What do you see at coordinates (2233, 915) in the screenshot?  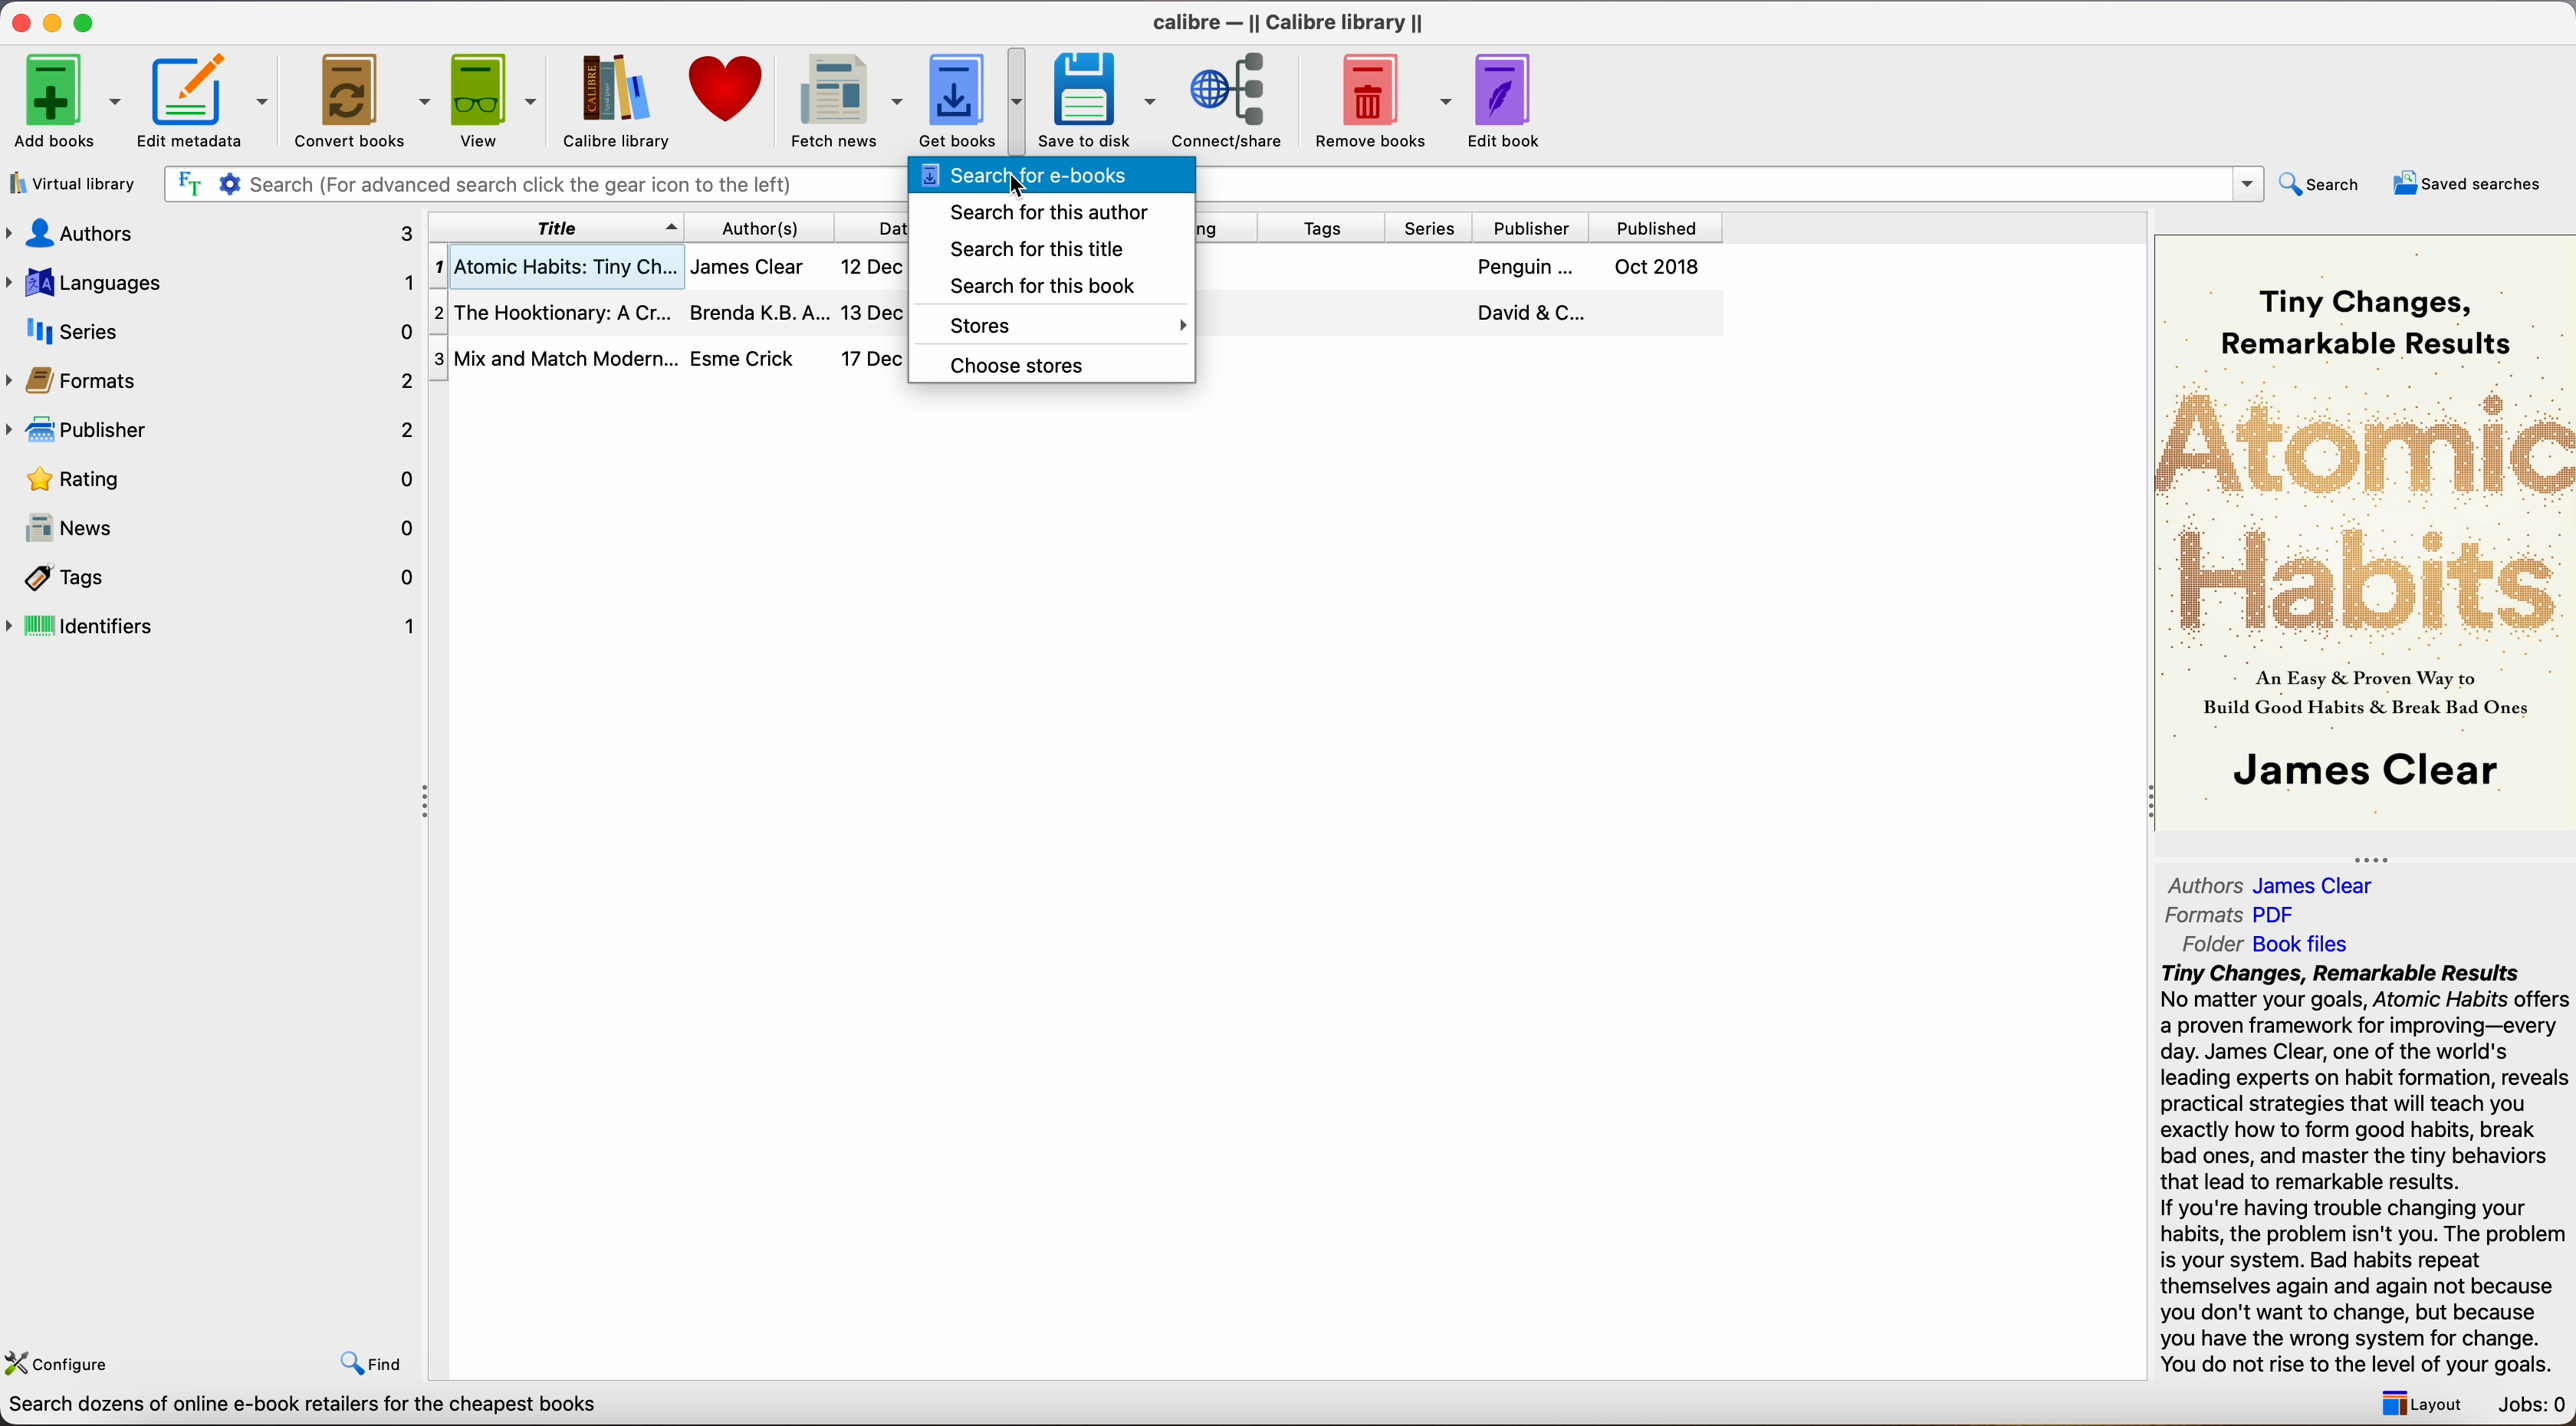 I see `Formats PDF` at bounding box center [2233, 915].